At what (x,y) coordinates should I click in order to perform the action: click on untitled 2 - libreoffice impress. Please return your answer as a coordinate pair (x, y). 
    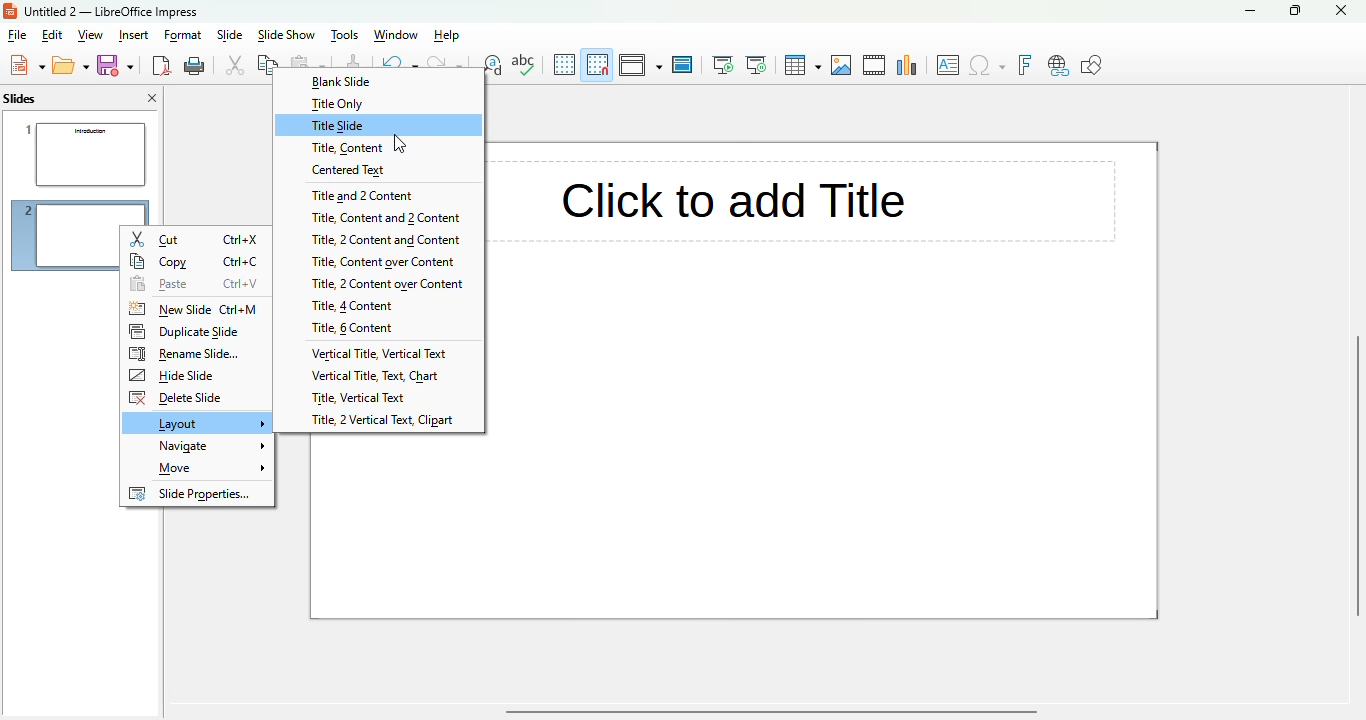
    Looking at the image, I should click on (111, 11).